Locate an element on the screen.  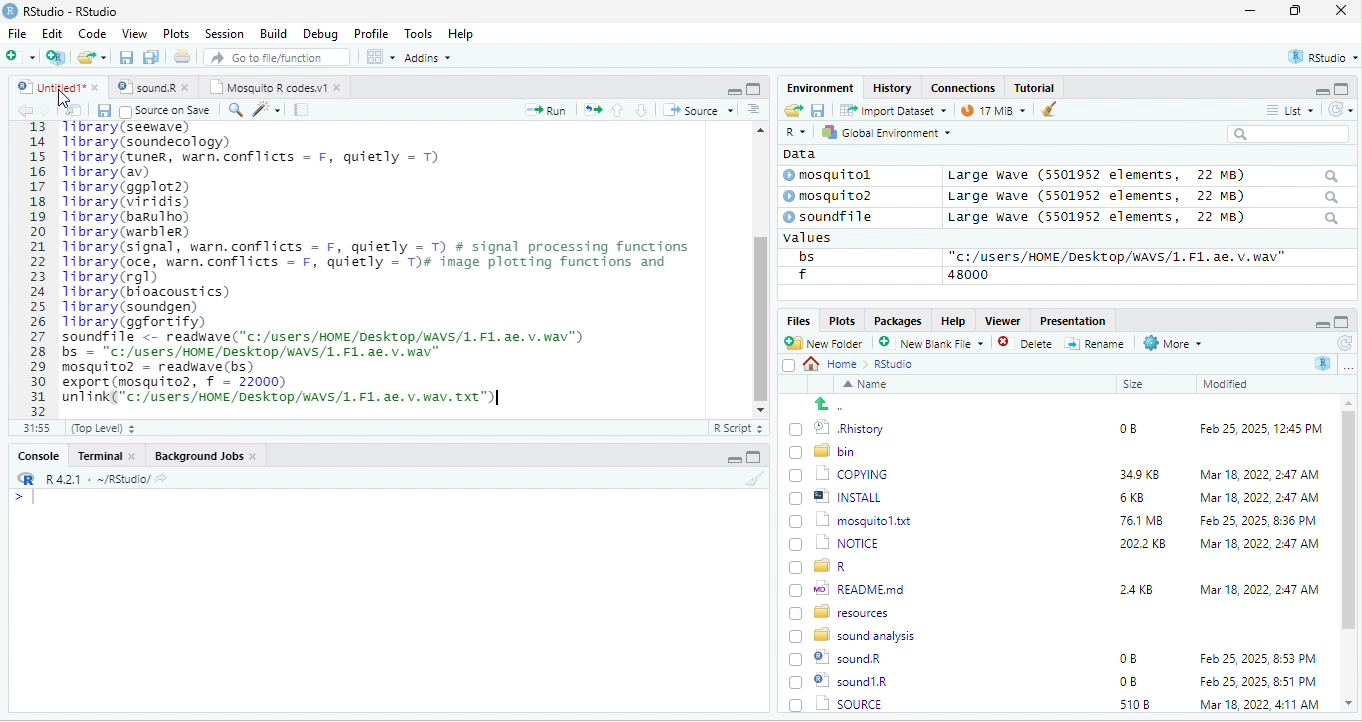
refresh is located at coordinates (1337, 109).